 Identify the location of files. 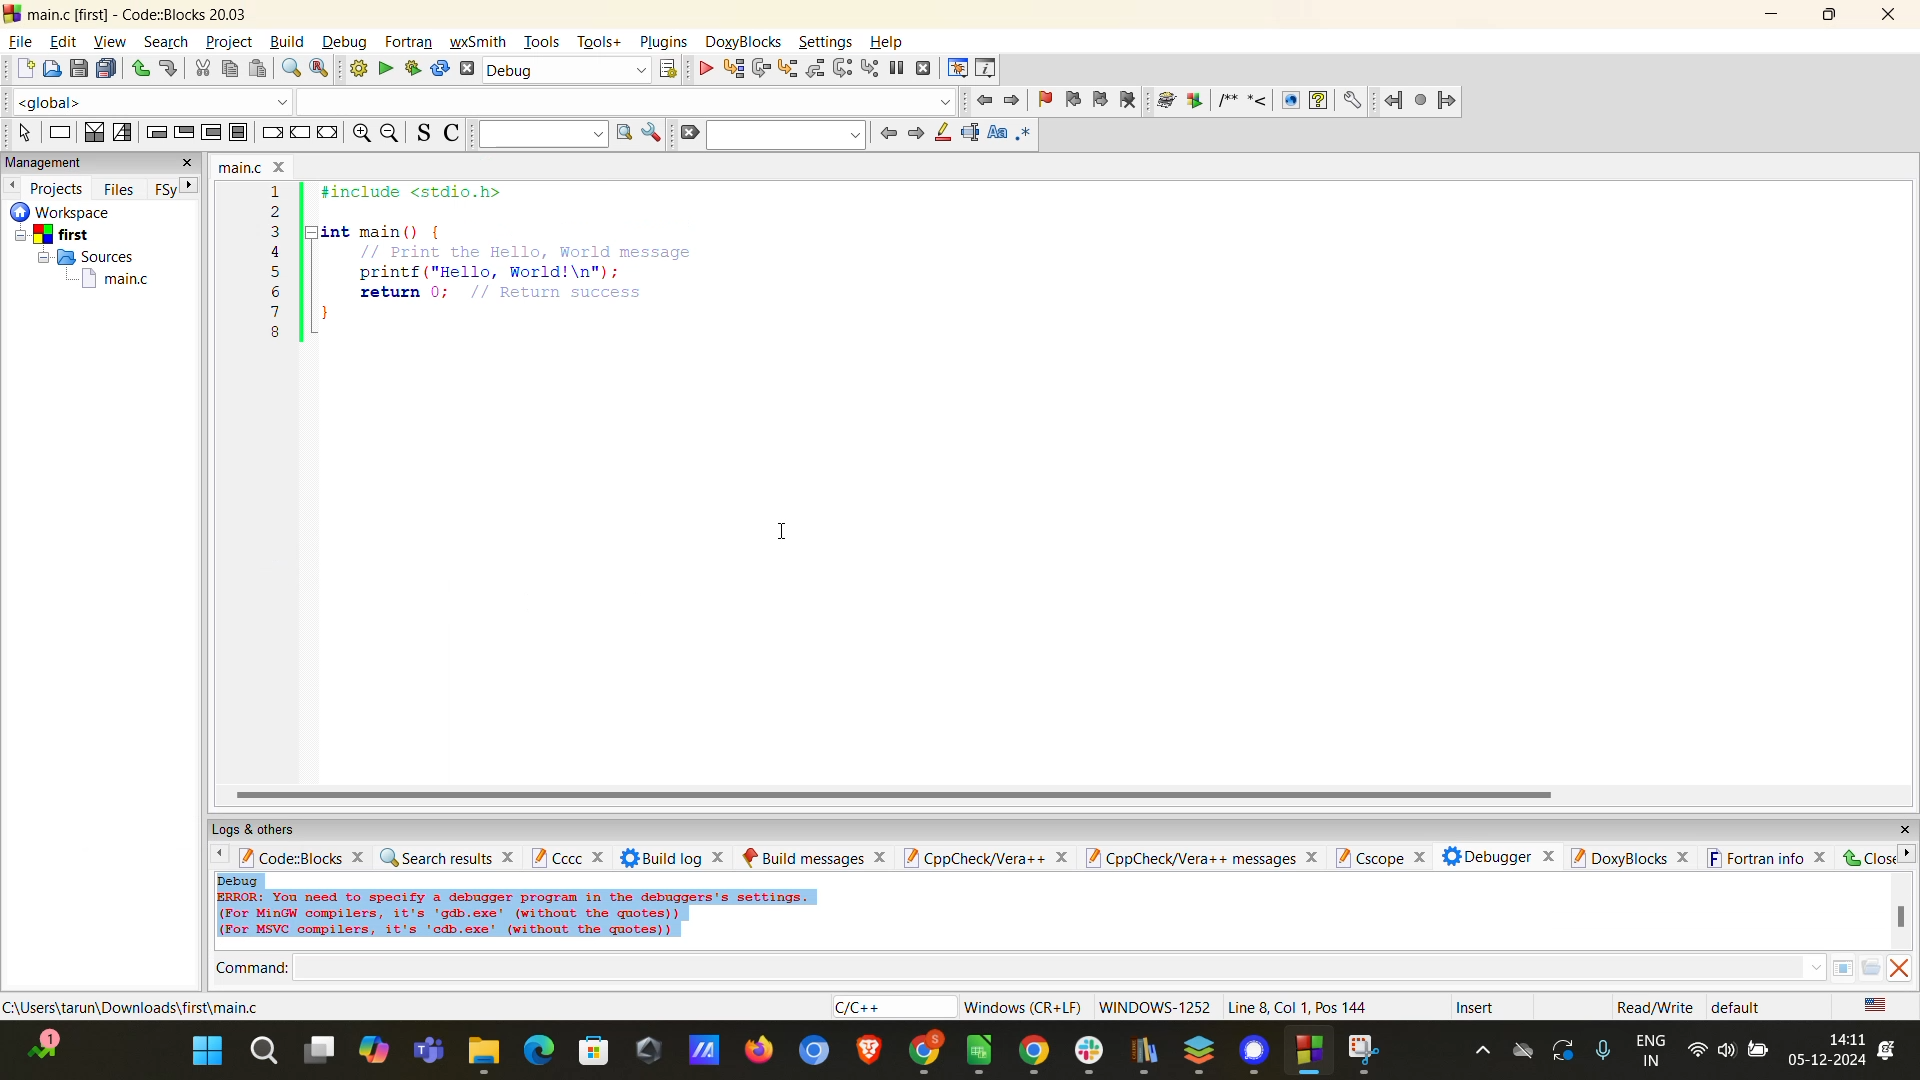
(119, 189).